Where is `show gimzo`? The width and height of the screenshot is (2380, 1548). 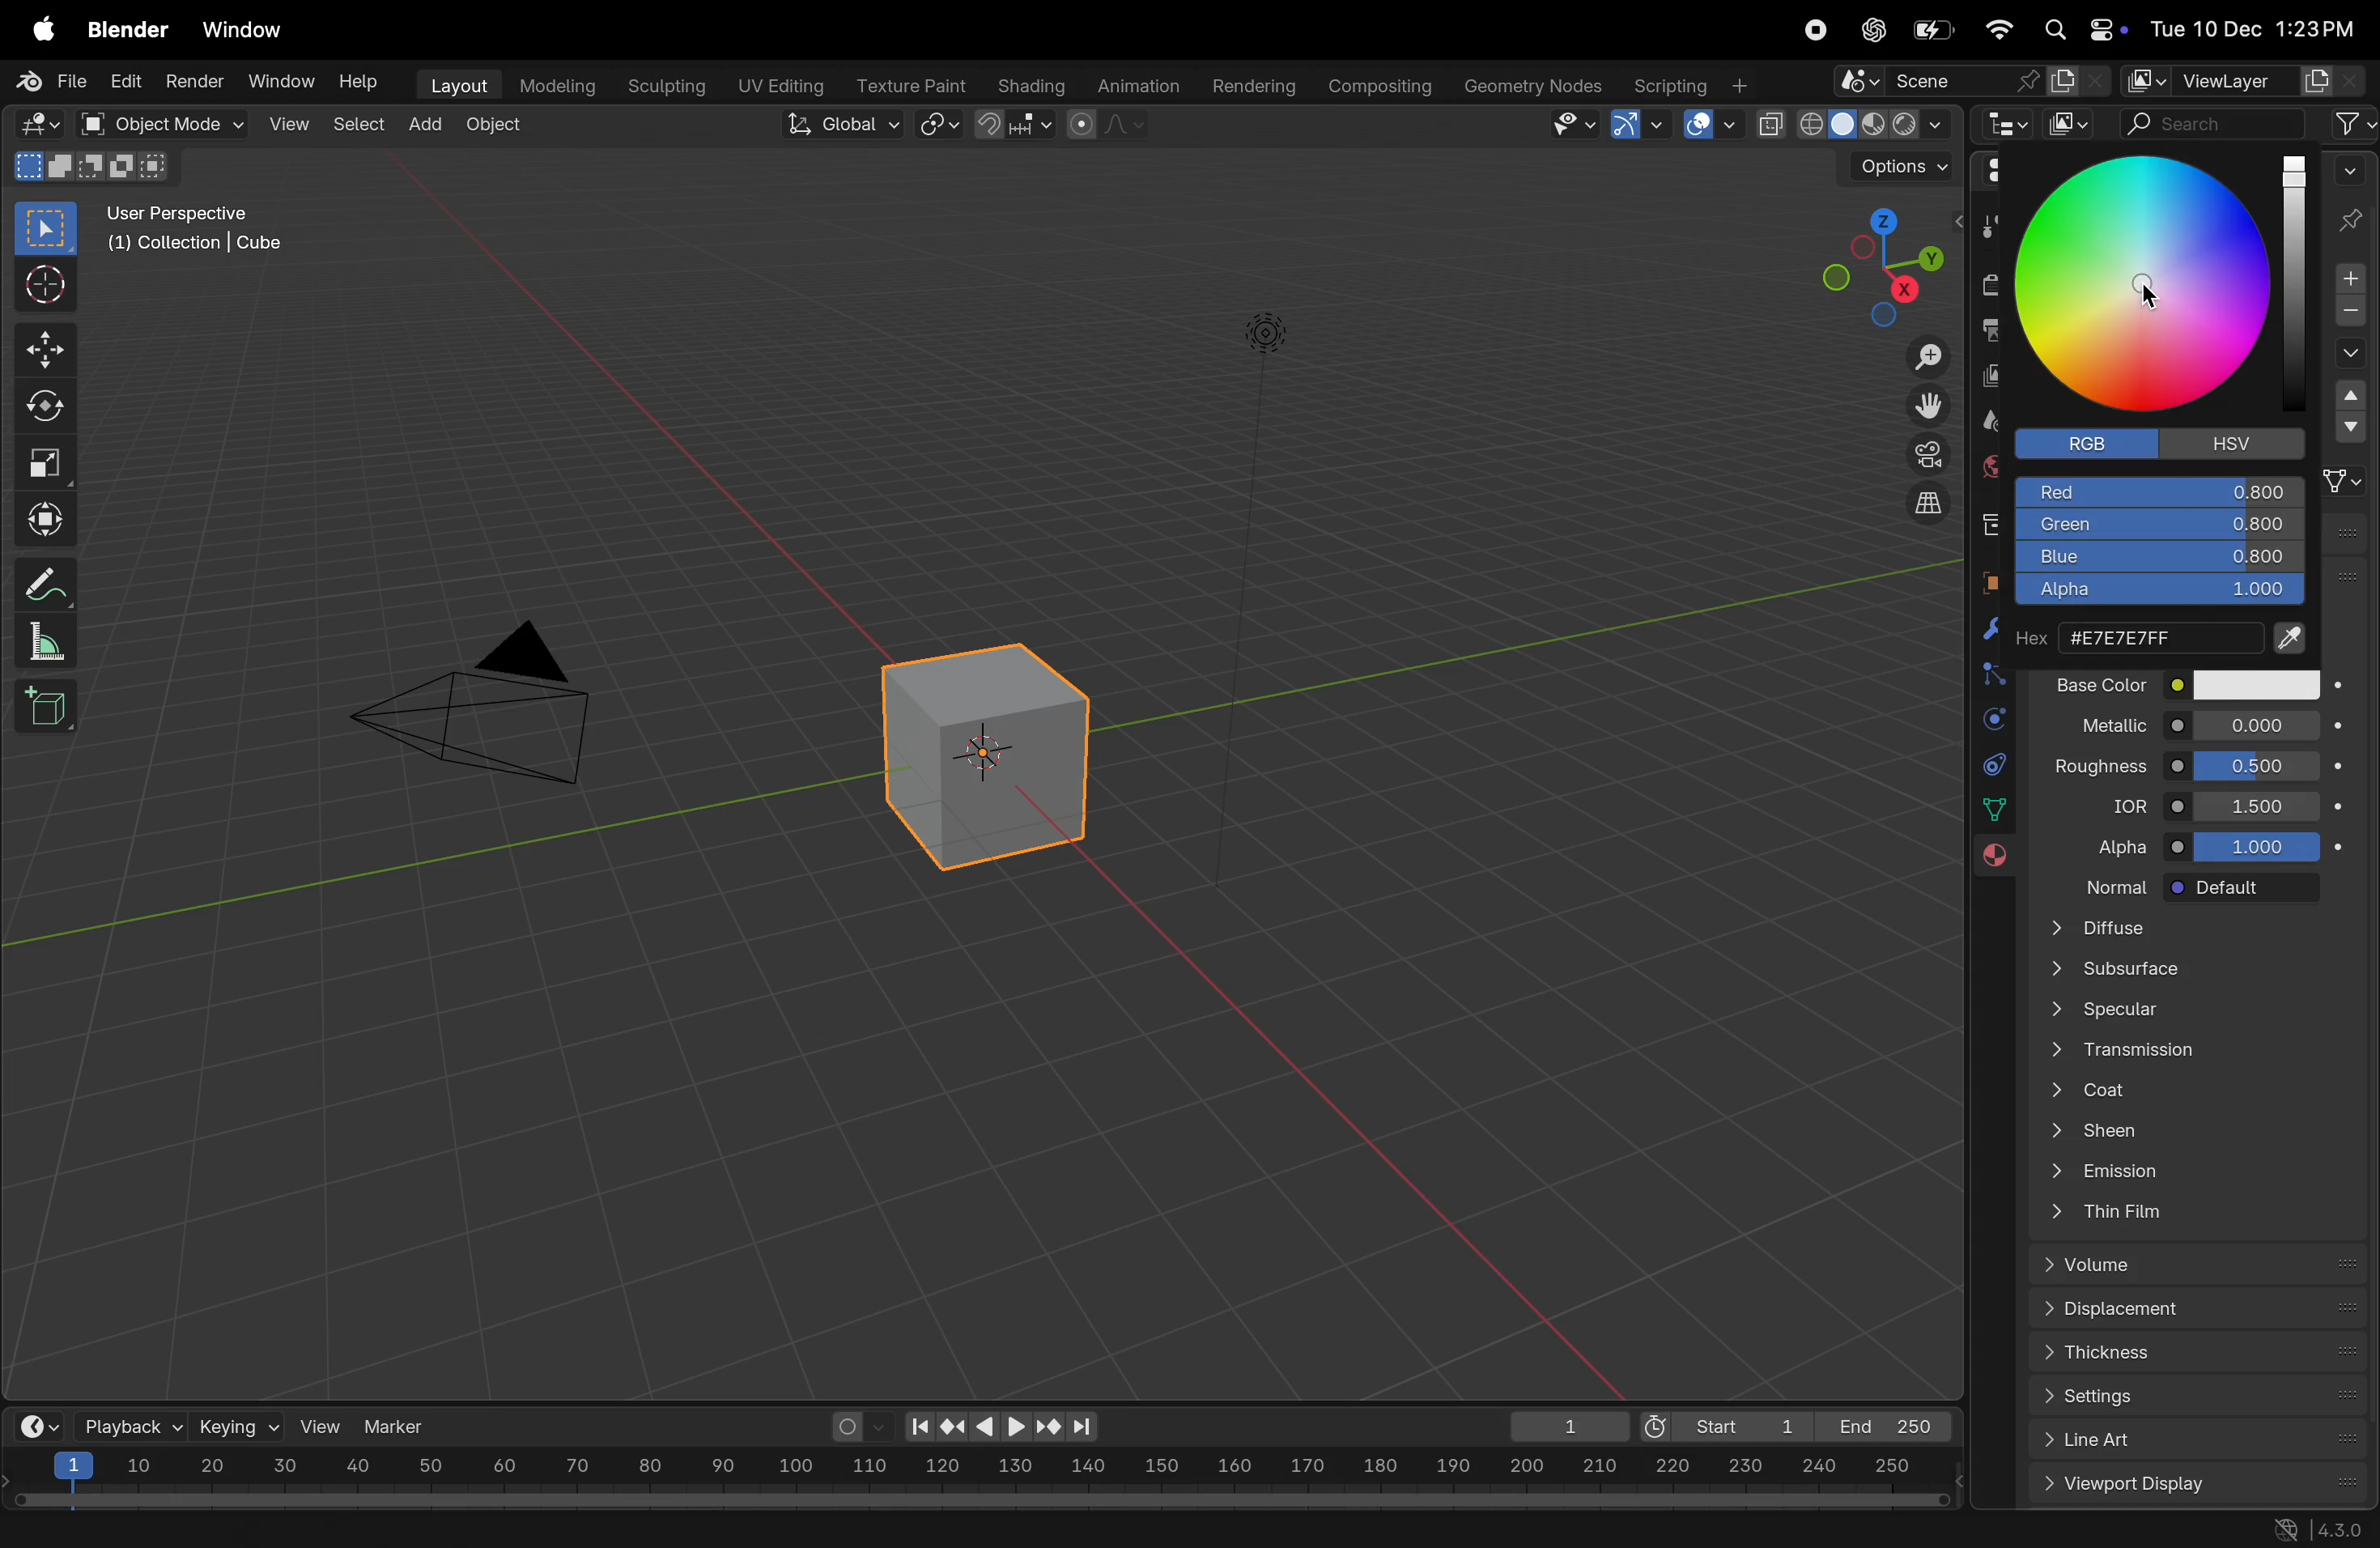
show gimzo is located at coordinates (1641, 124).